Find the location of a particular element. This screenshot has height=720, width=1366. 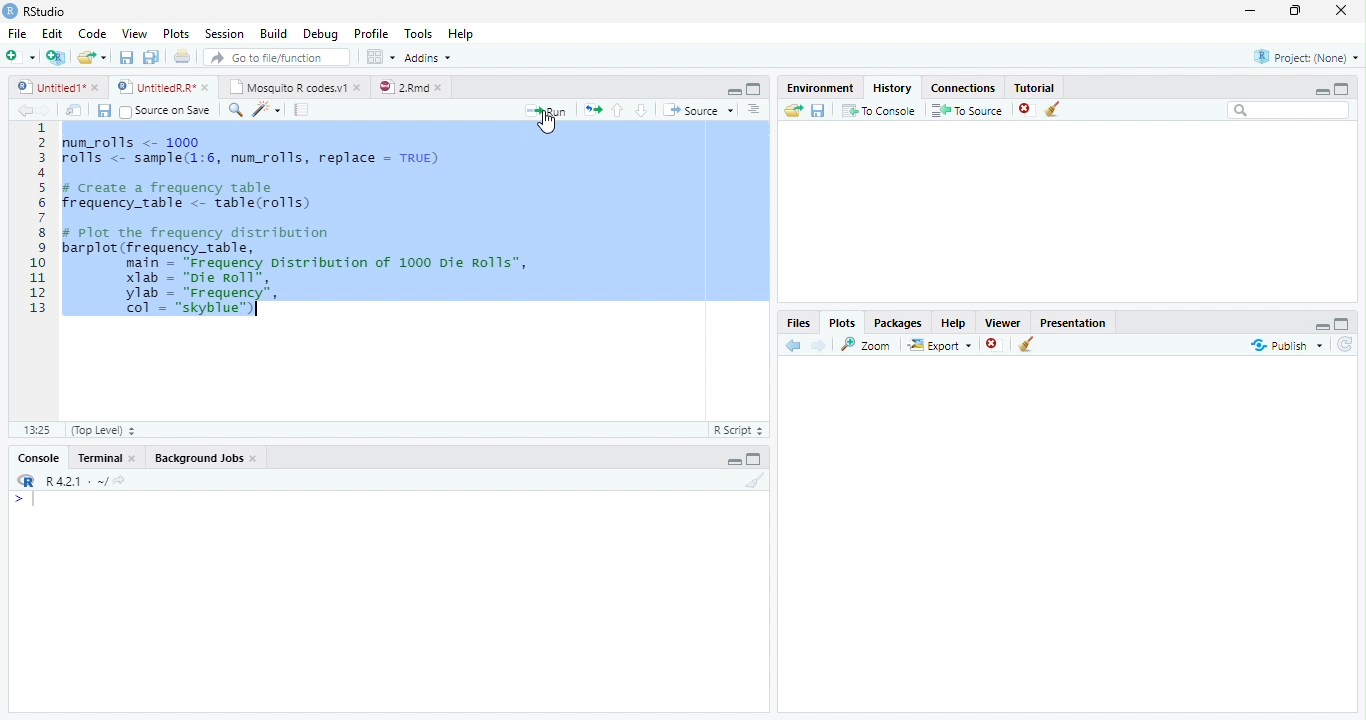

Save current file is located at coordinates (126, 57).